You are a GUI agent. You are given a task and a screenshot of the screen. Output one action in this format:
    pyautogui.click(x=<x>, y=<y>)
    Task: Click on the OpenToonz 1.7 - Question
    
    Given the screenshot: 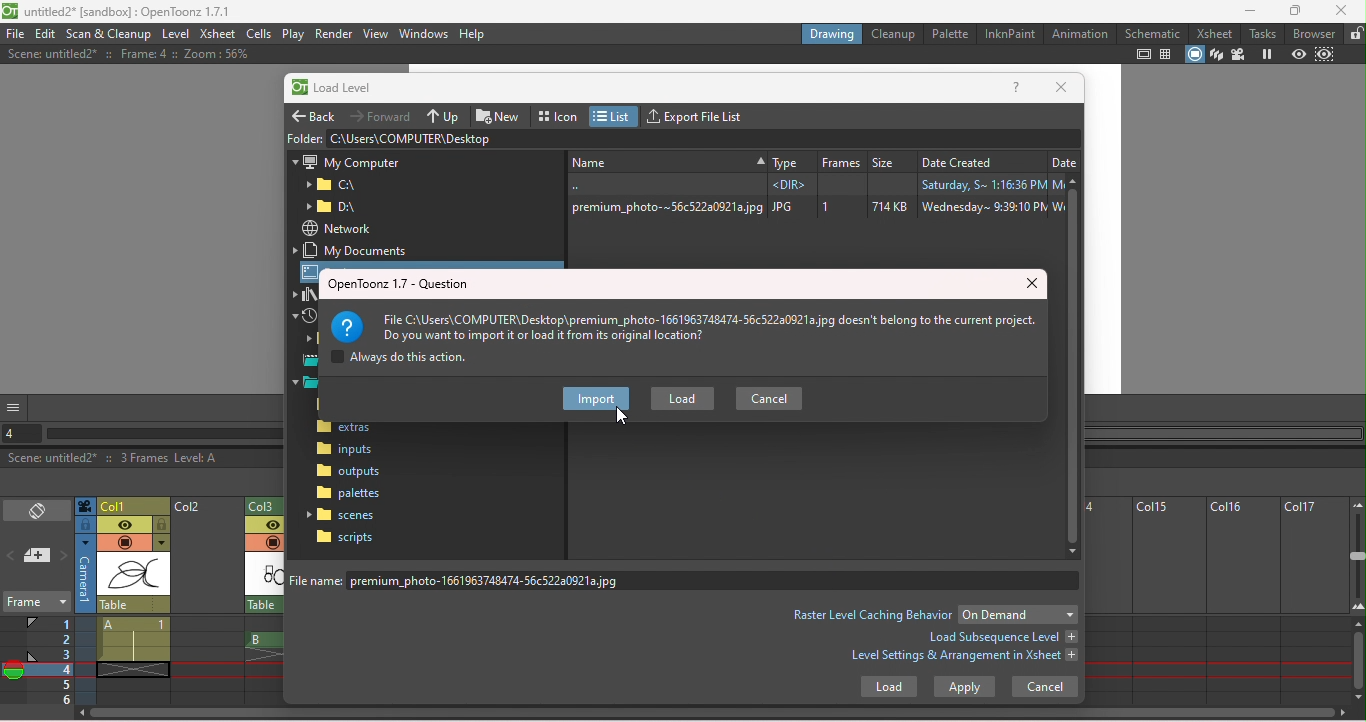 What is the action you would take?
    pyautogui.click(x=399, y=284)
    